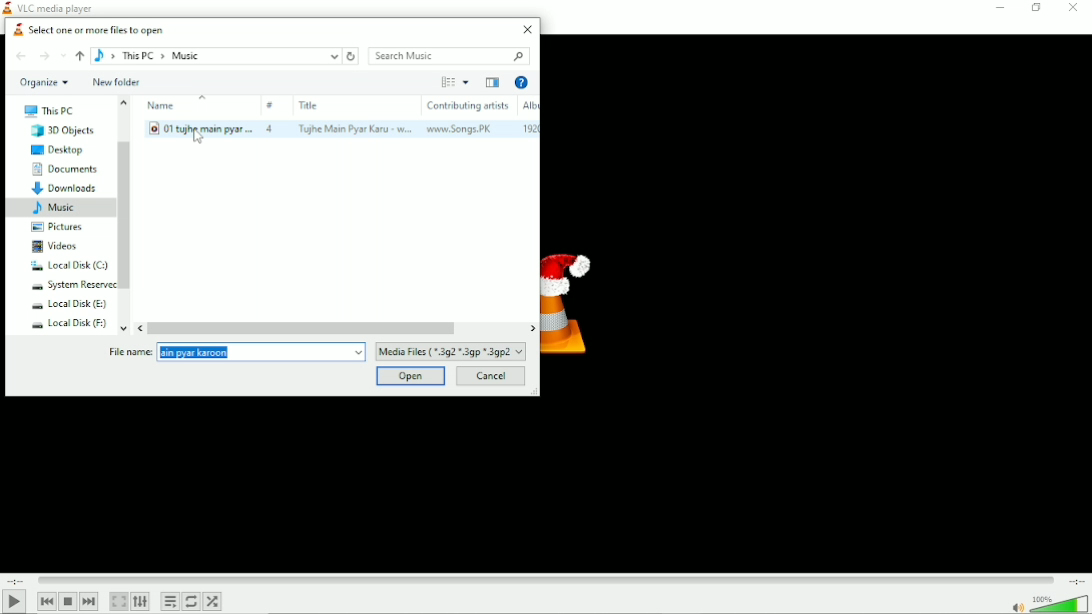  What do you see at coordinates (140, 327) in the screenshot?
I see `move left` at bounding box center [140, 327].